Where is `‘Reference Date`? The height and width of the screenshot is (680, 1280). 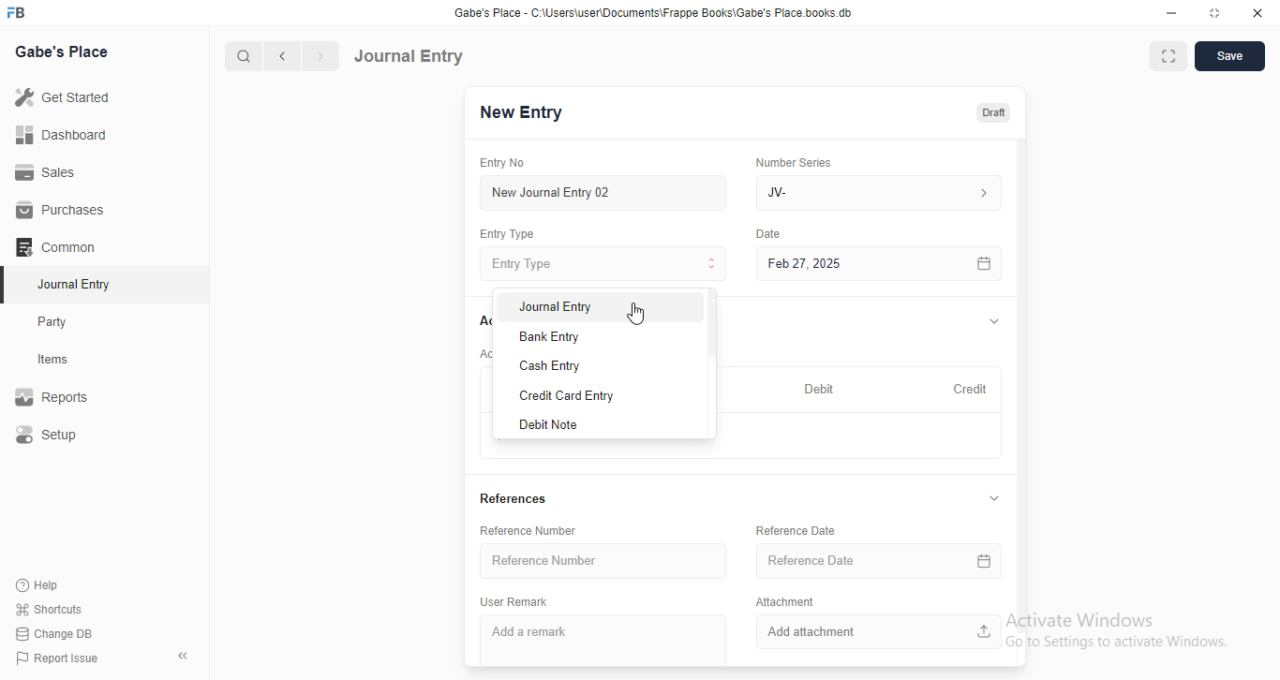 ‘Reference Date is located at coordinates (795, 530).